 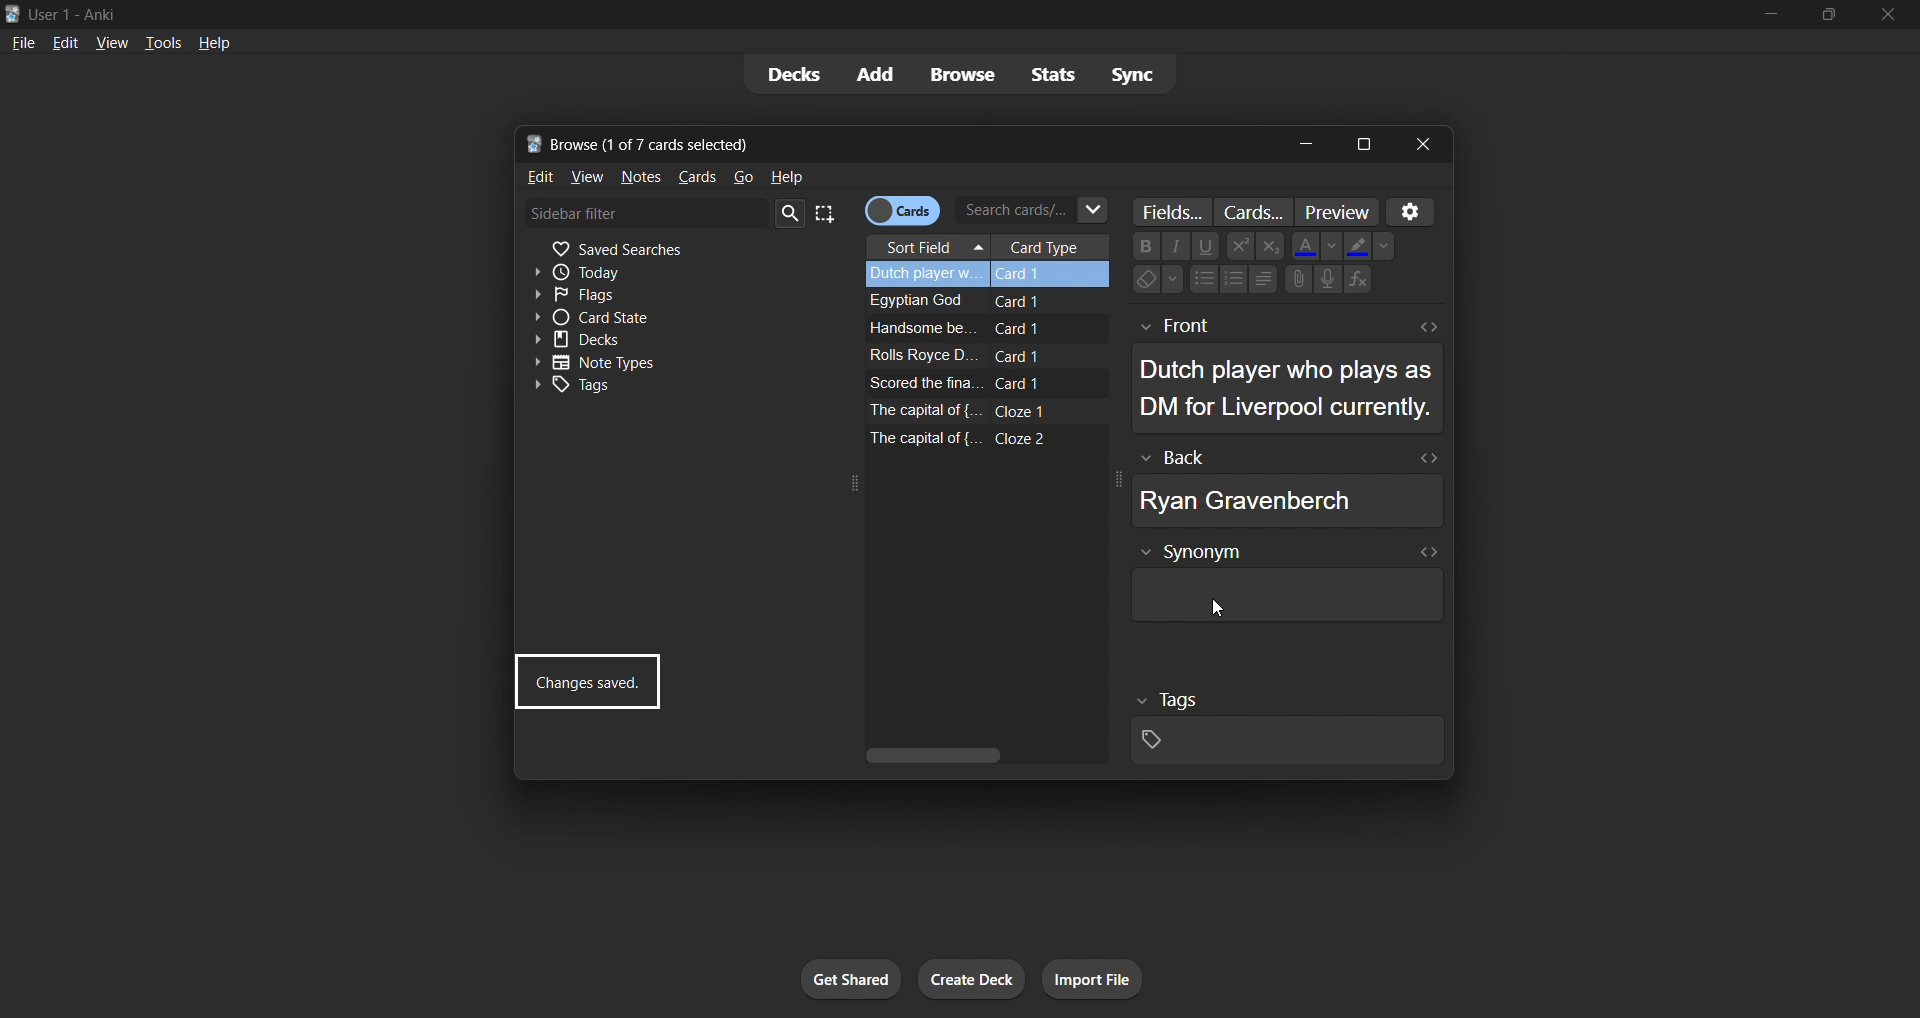 I want to click on underline, so click(x=1206, y=246).